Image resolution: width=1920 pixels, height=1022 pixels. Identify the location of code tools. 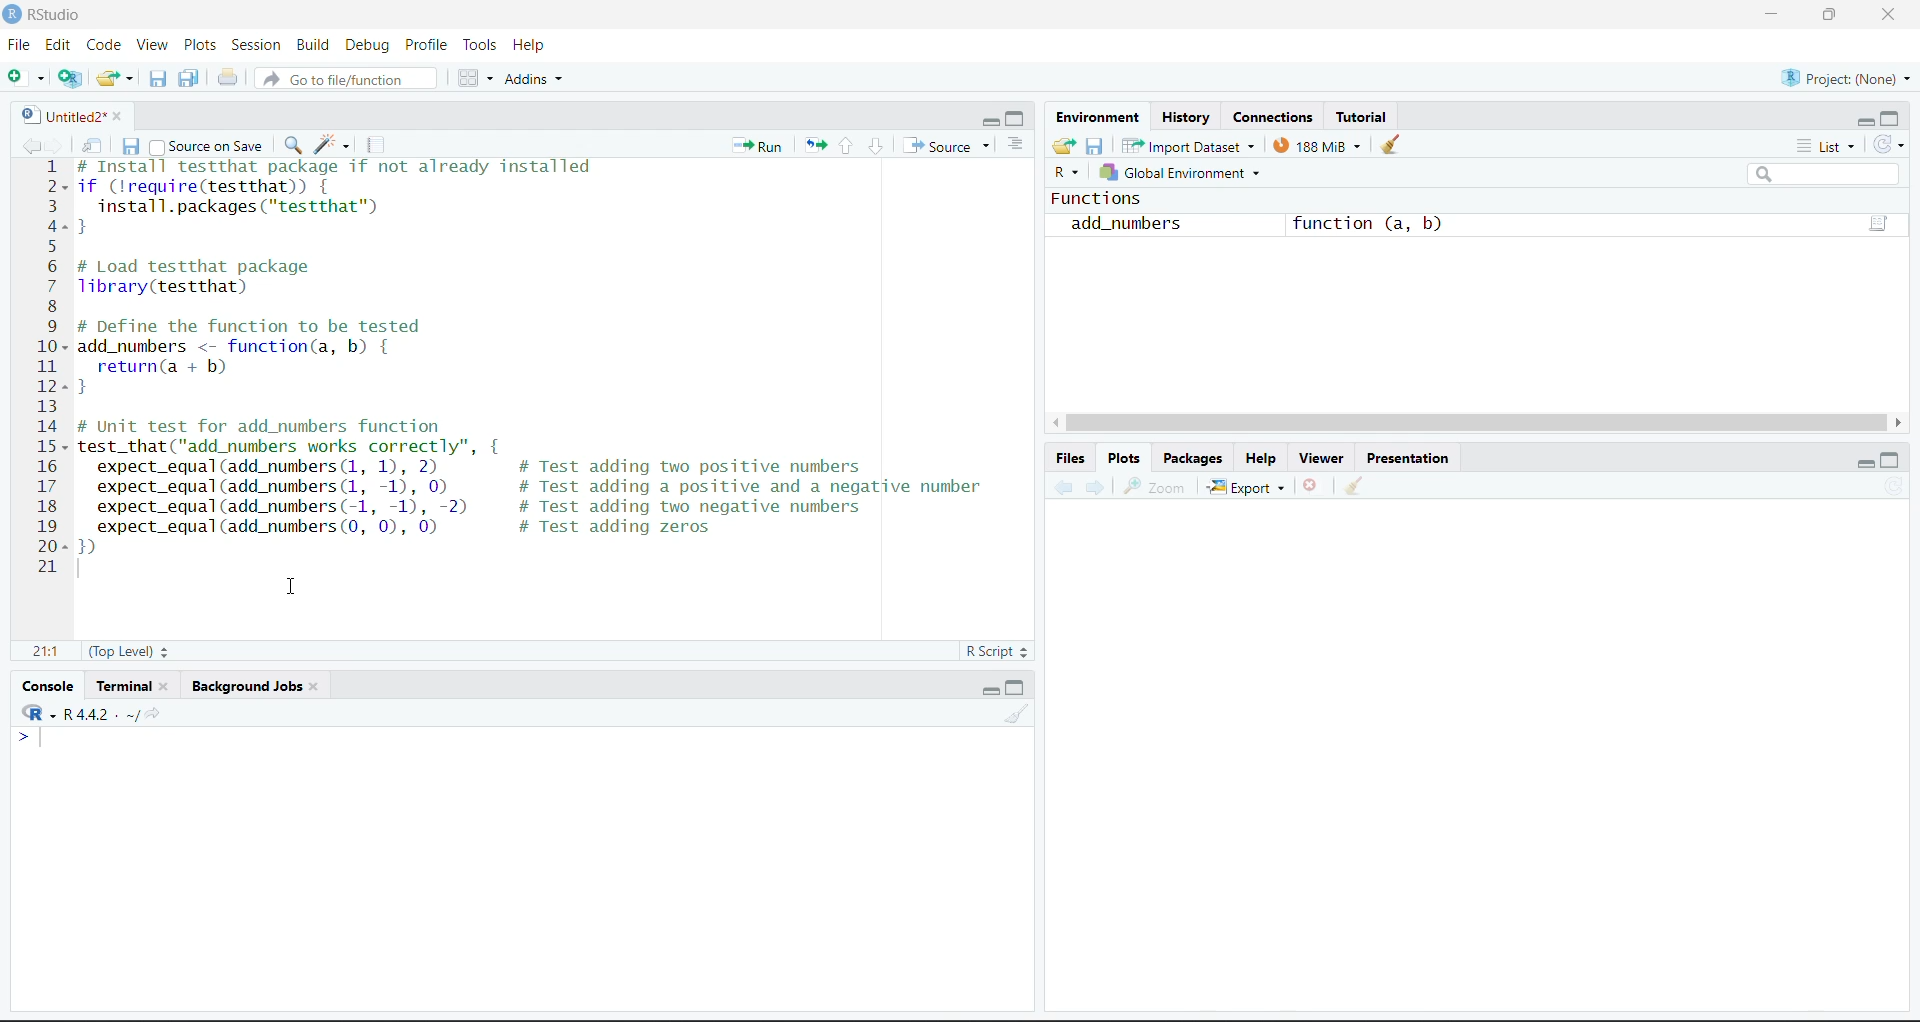
(330, 146).